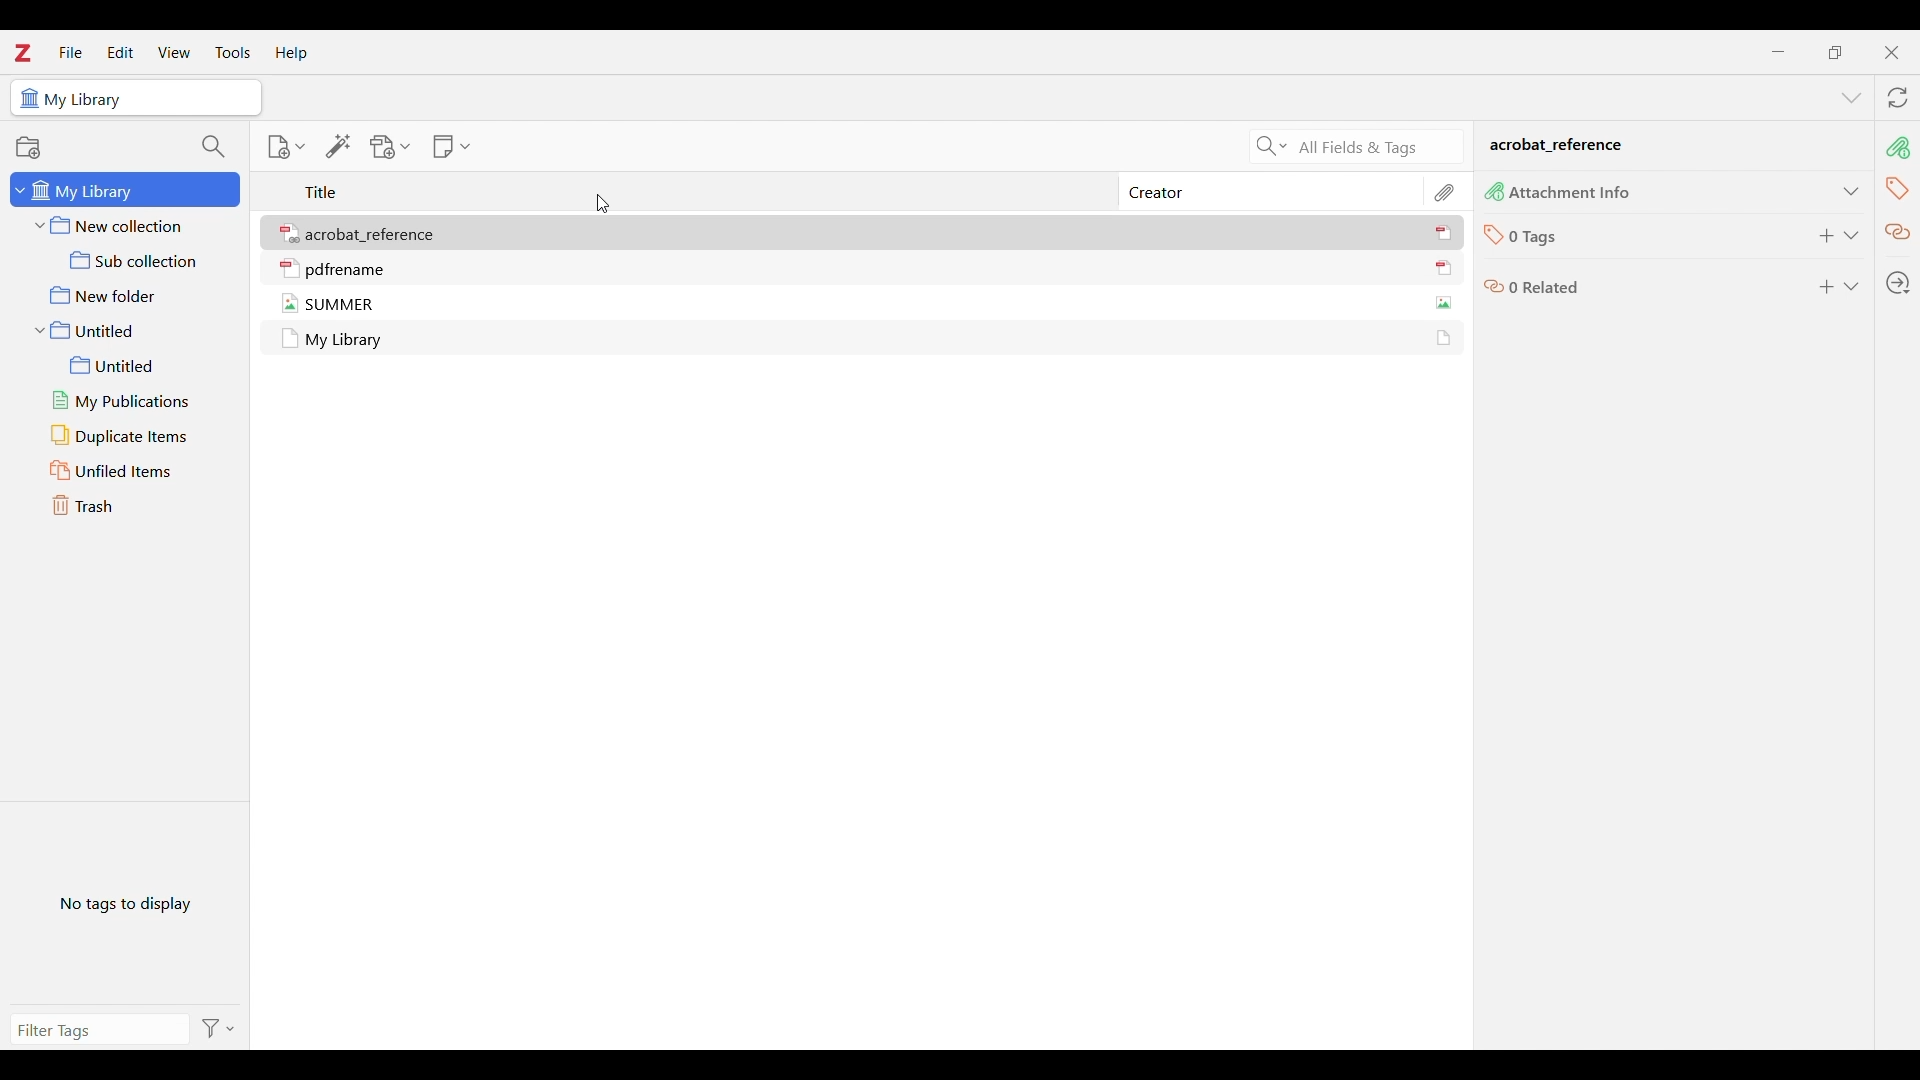  What do you see at coordinates (1891, 53) in the screenshot?
I see `Close interface` at bounding box center [1891, 53].